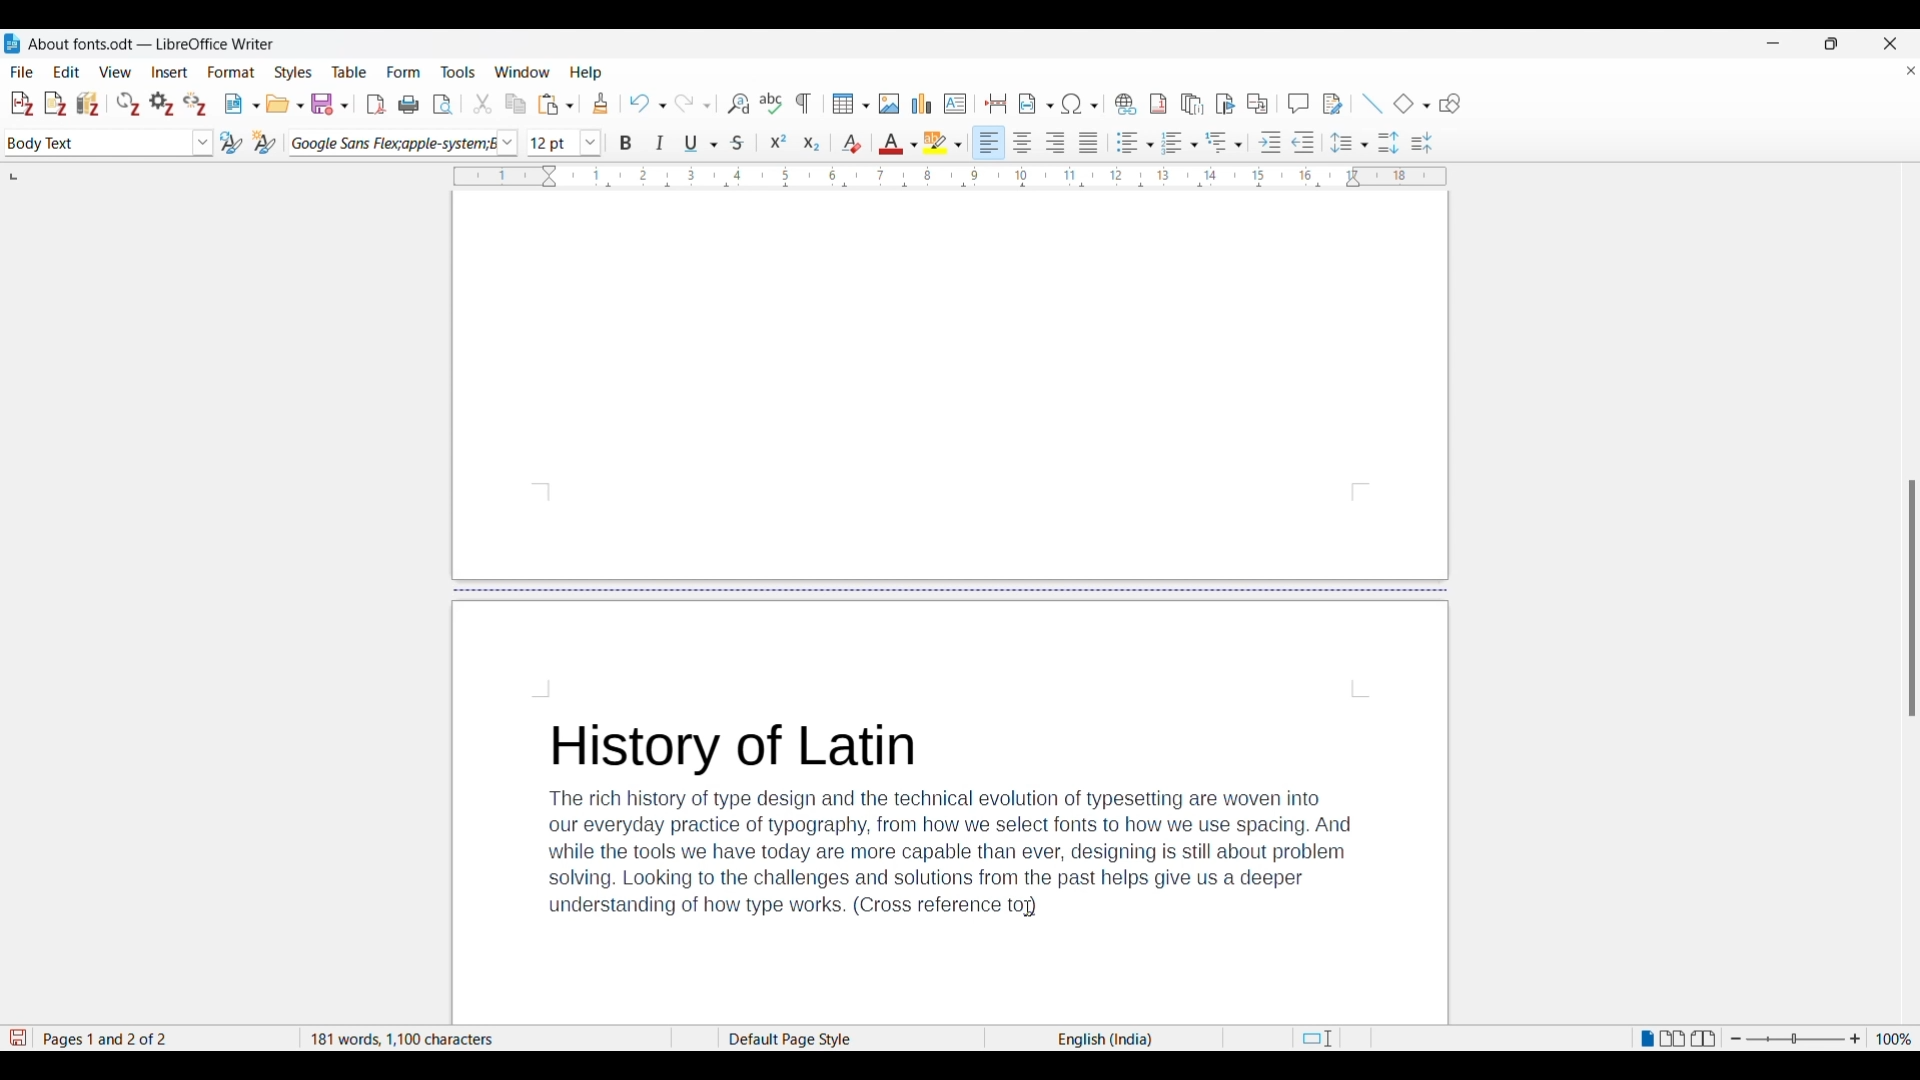 The image size is (1920, 1080). I want to click on Export directly as PDF, so click(376, 105).